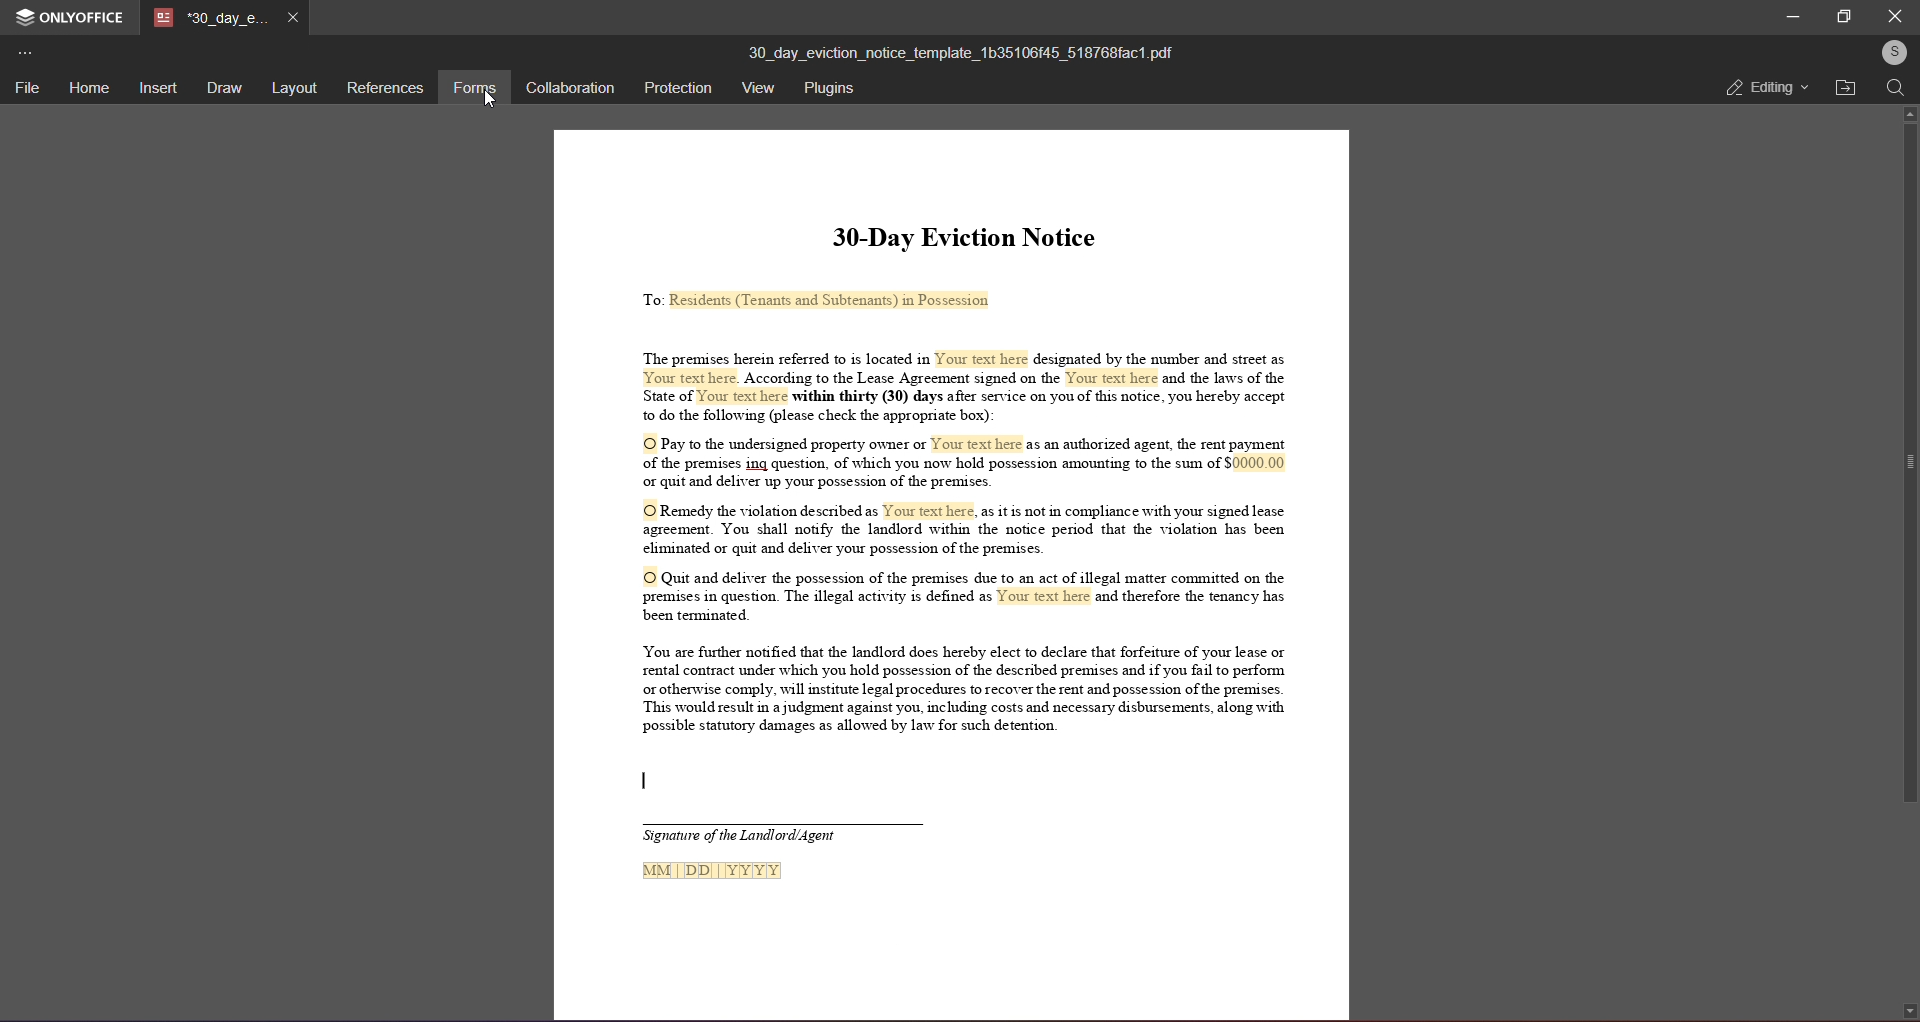 The width and height of the screenshot is (1920, 1022). Describe the element at coordinates (1893, 52) in the screenshot. I see `user` at that location.